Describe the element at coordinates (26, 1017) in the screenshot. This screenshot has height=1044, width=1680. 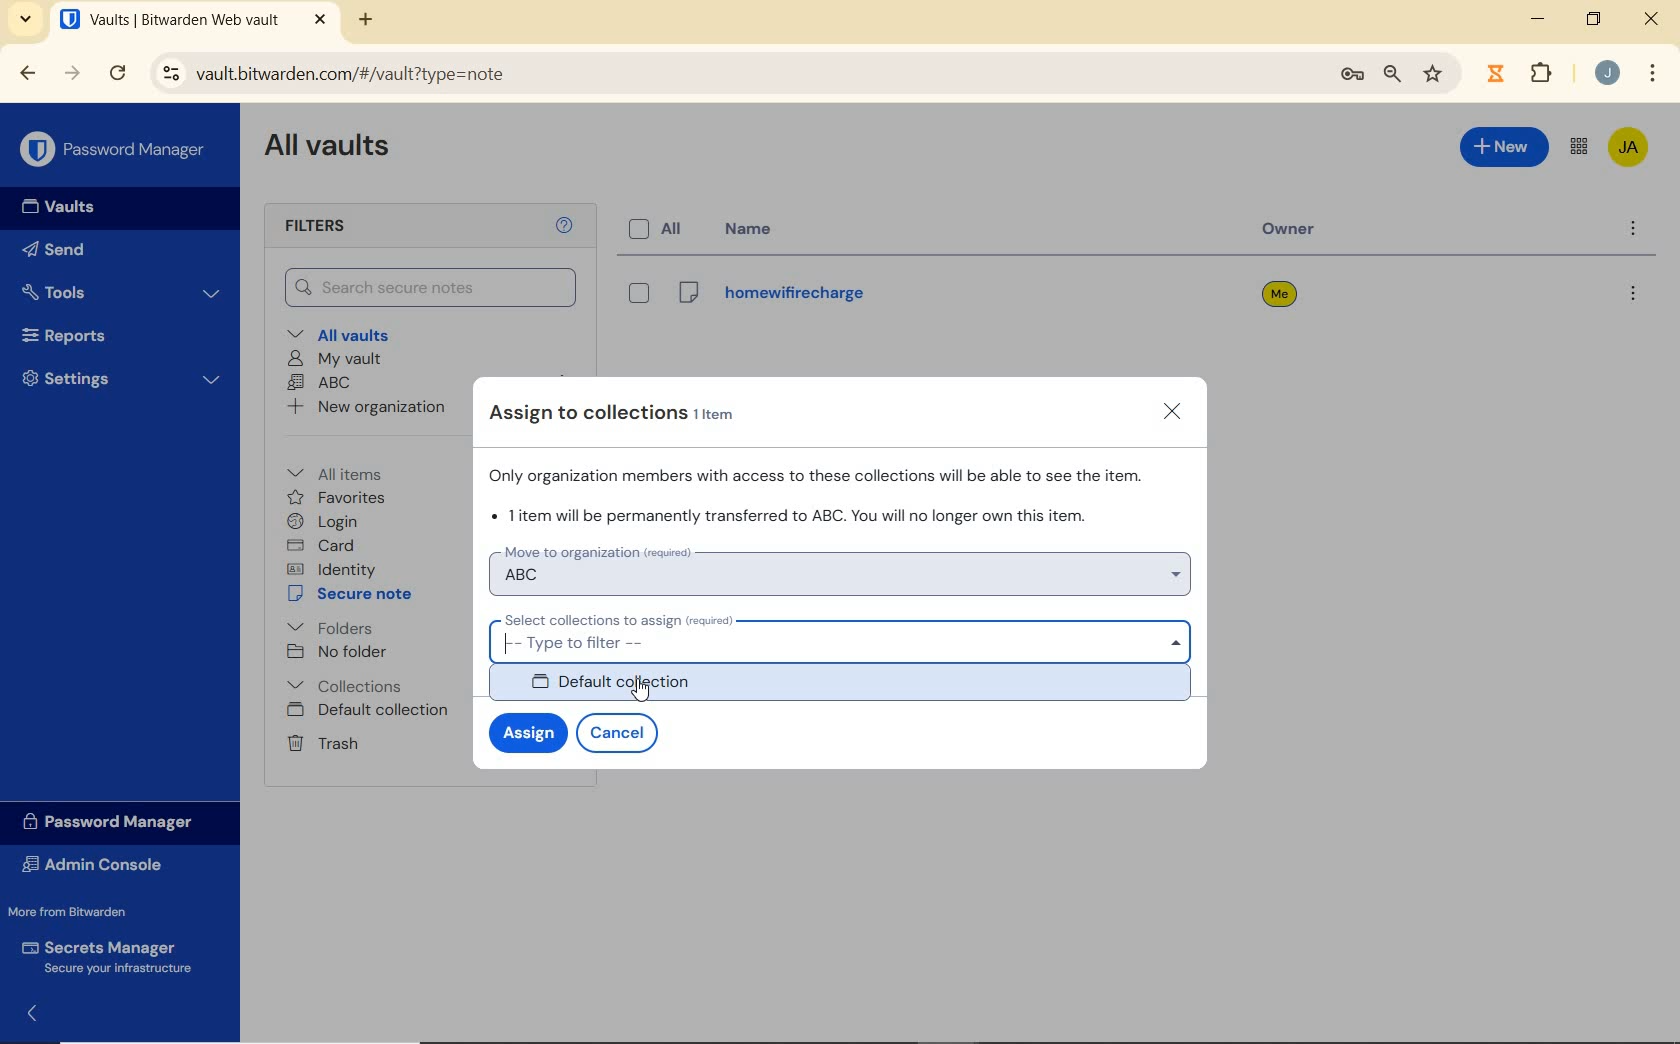
I see `expand/collapse` at that location.